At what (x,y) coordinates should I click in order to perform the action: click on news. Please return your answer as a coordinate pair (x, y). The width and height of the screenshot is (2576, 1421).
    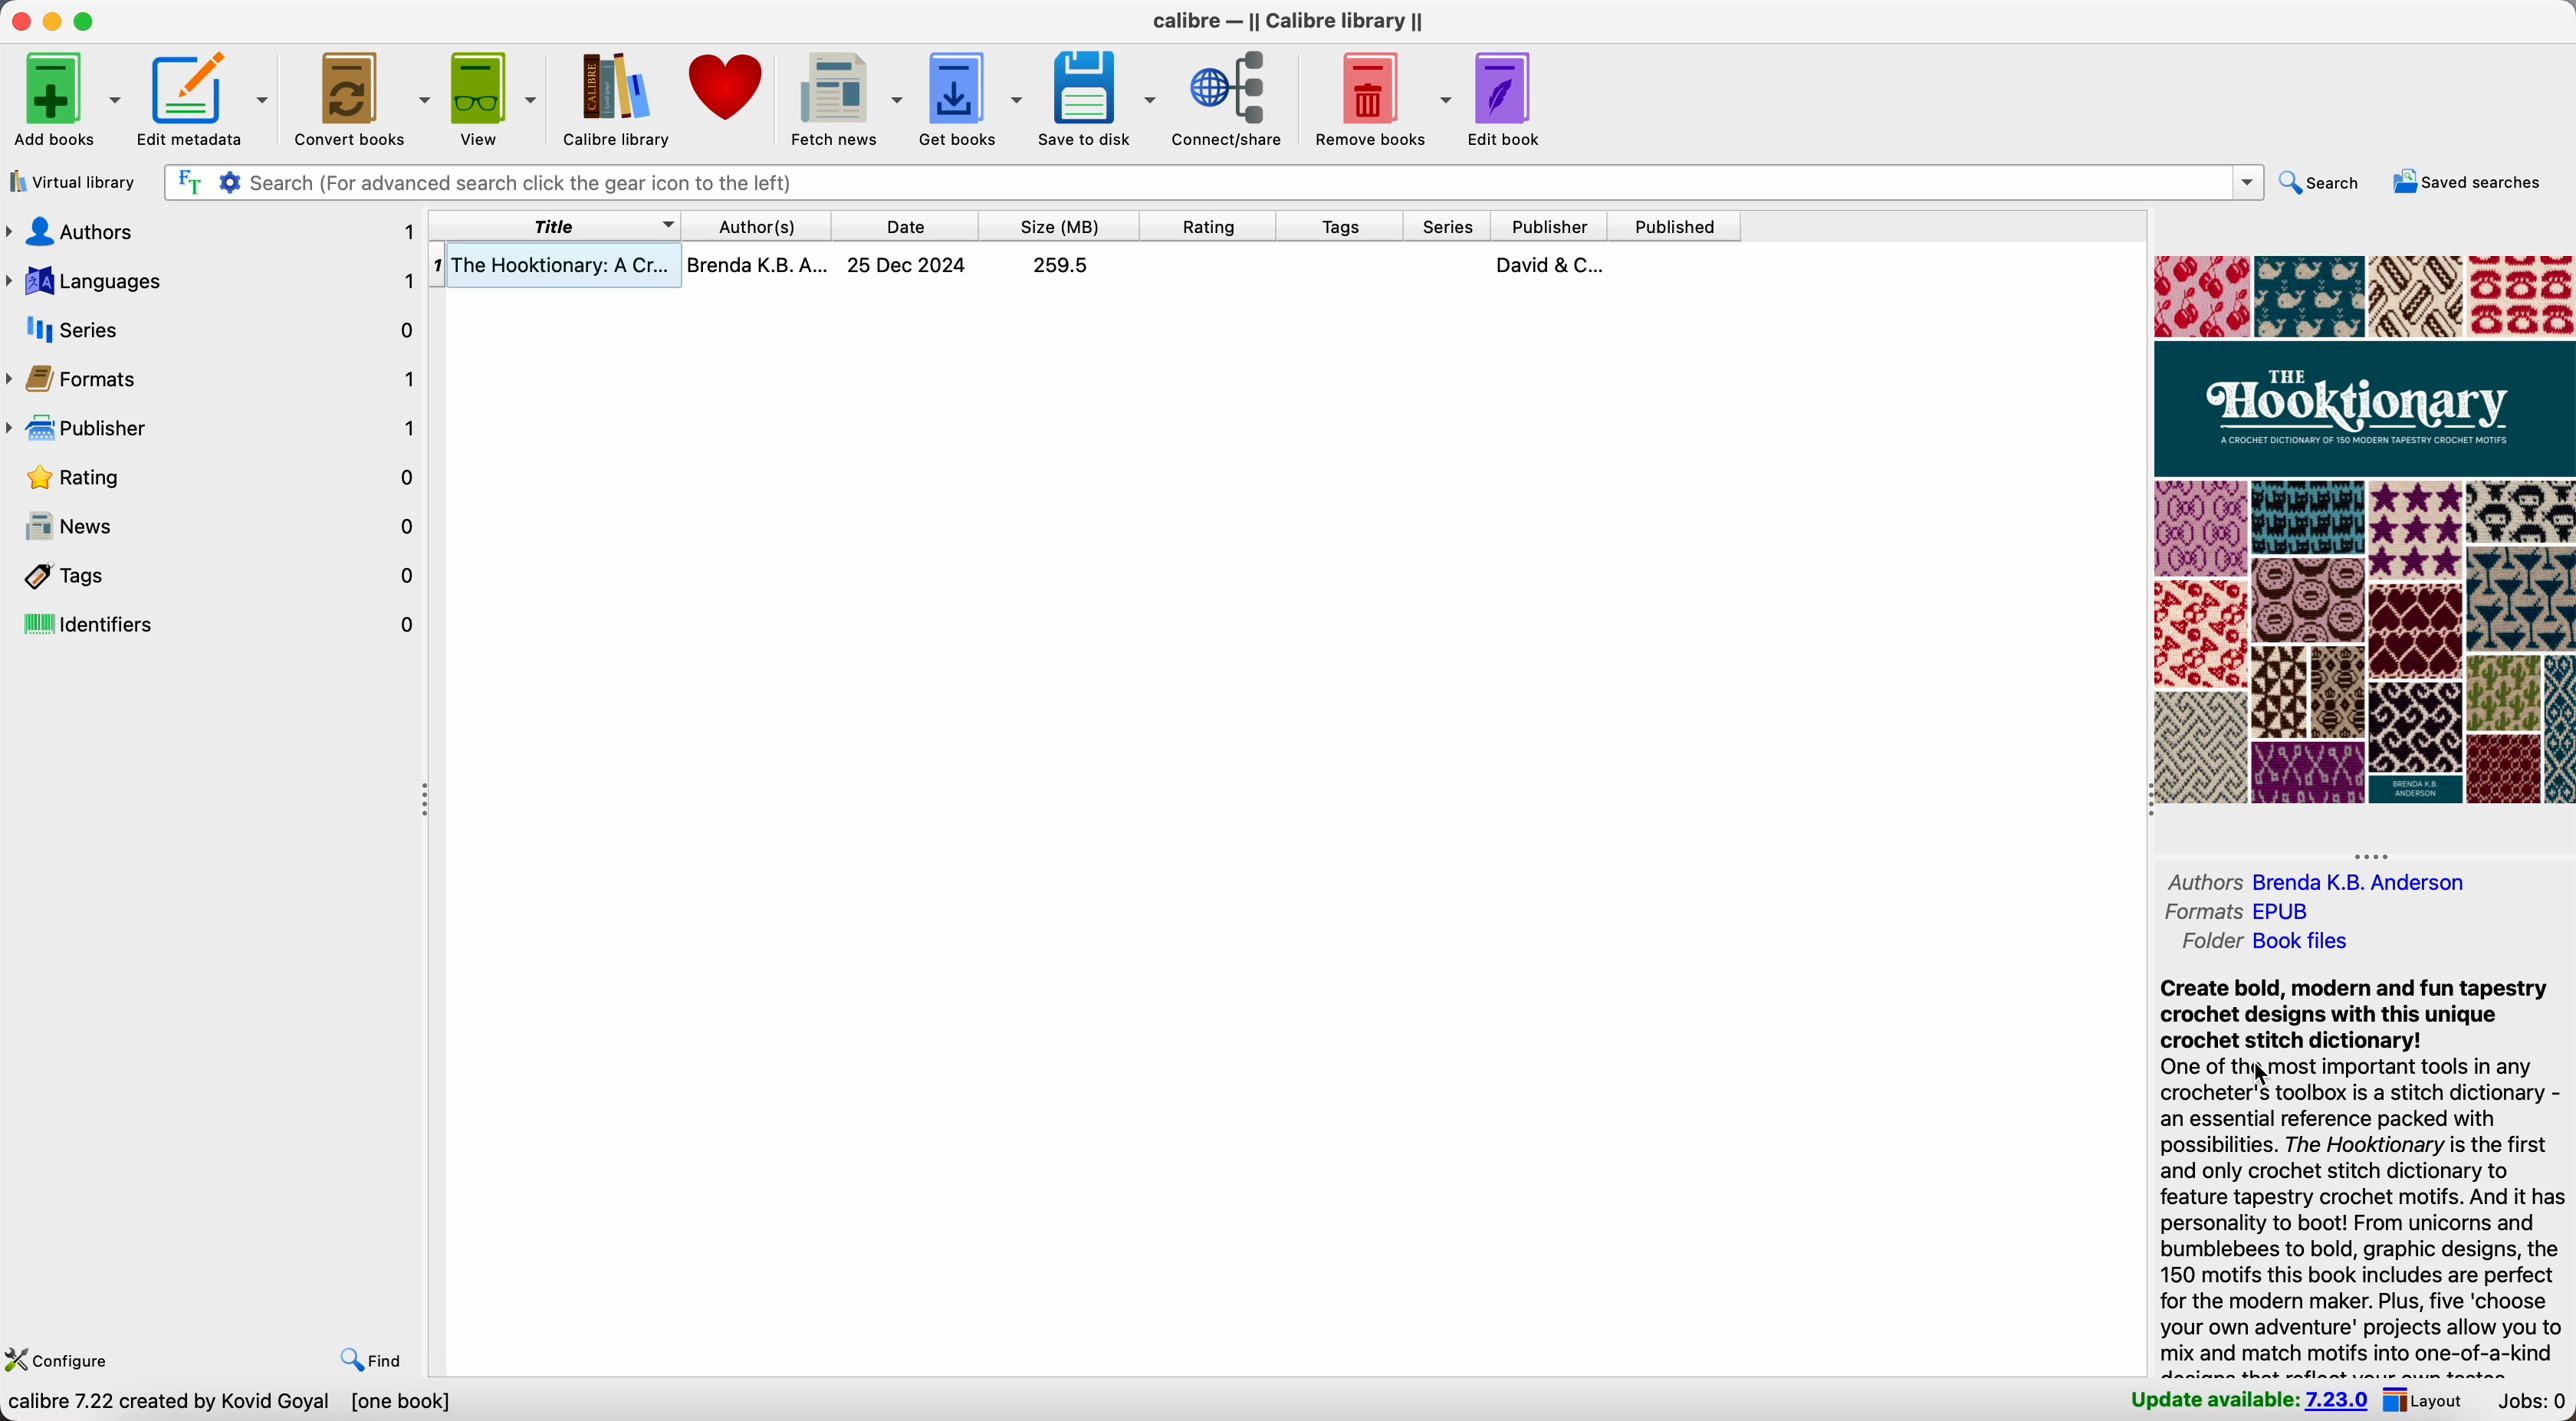
    Looking at the image, I should click on (216, 528).